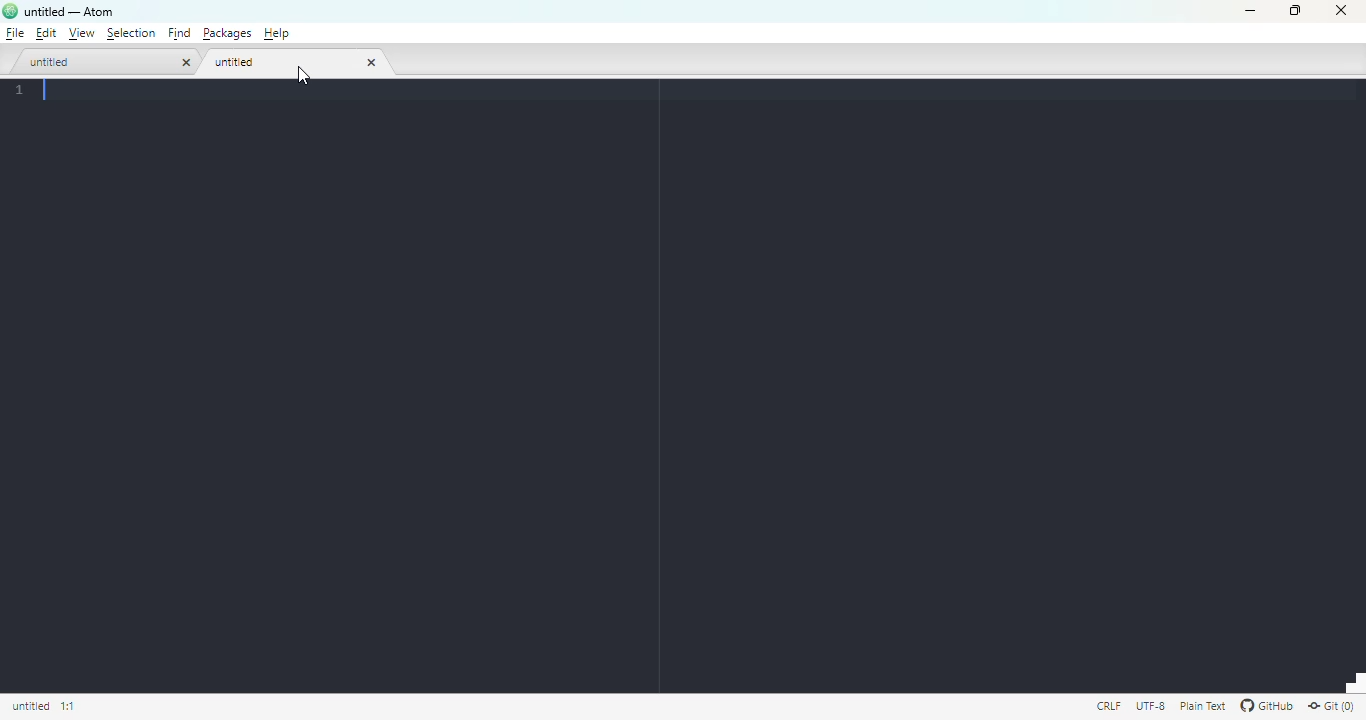 The image size is (1366, 720). What do you see at coordinates (227, 34) in the screenshot?
I see `packages` at bounding box center [227, 34].